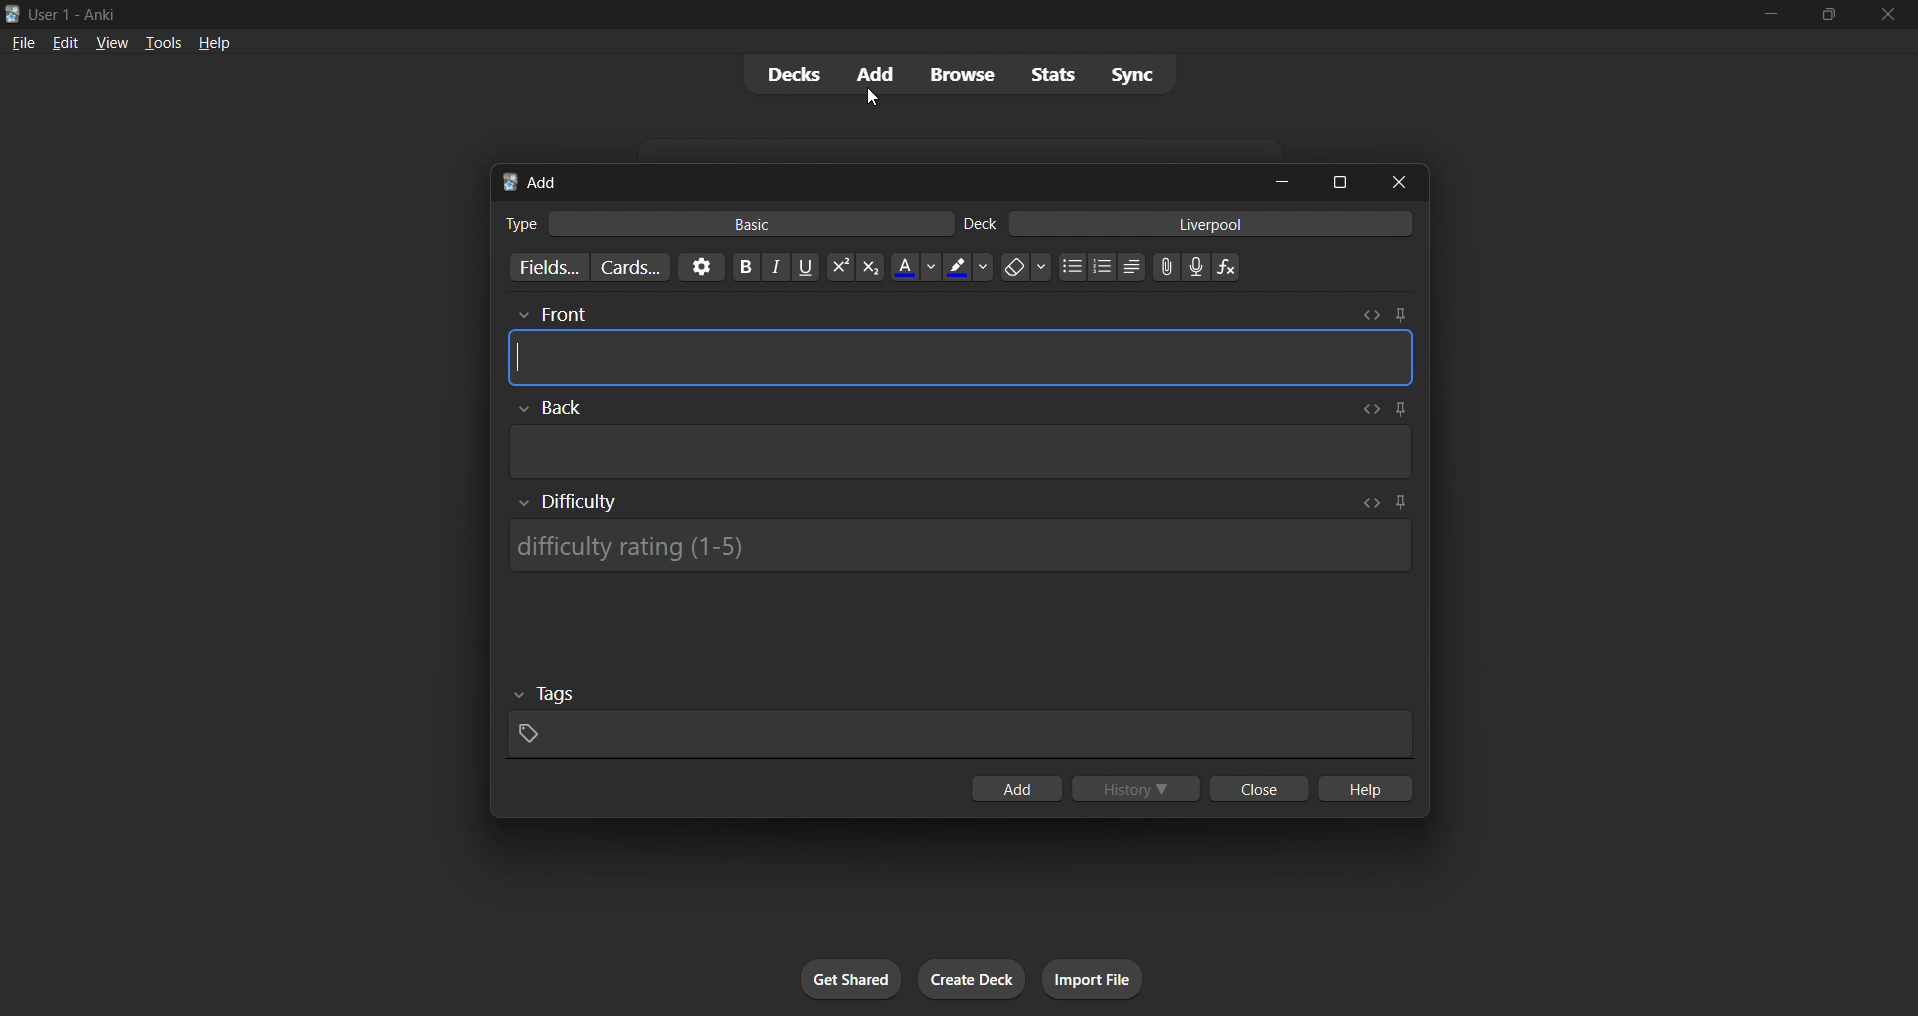 The height and width of the screenshot is (1016, 1918). I want to click on close, so click(1405, 181).